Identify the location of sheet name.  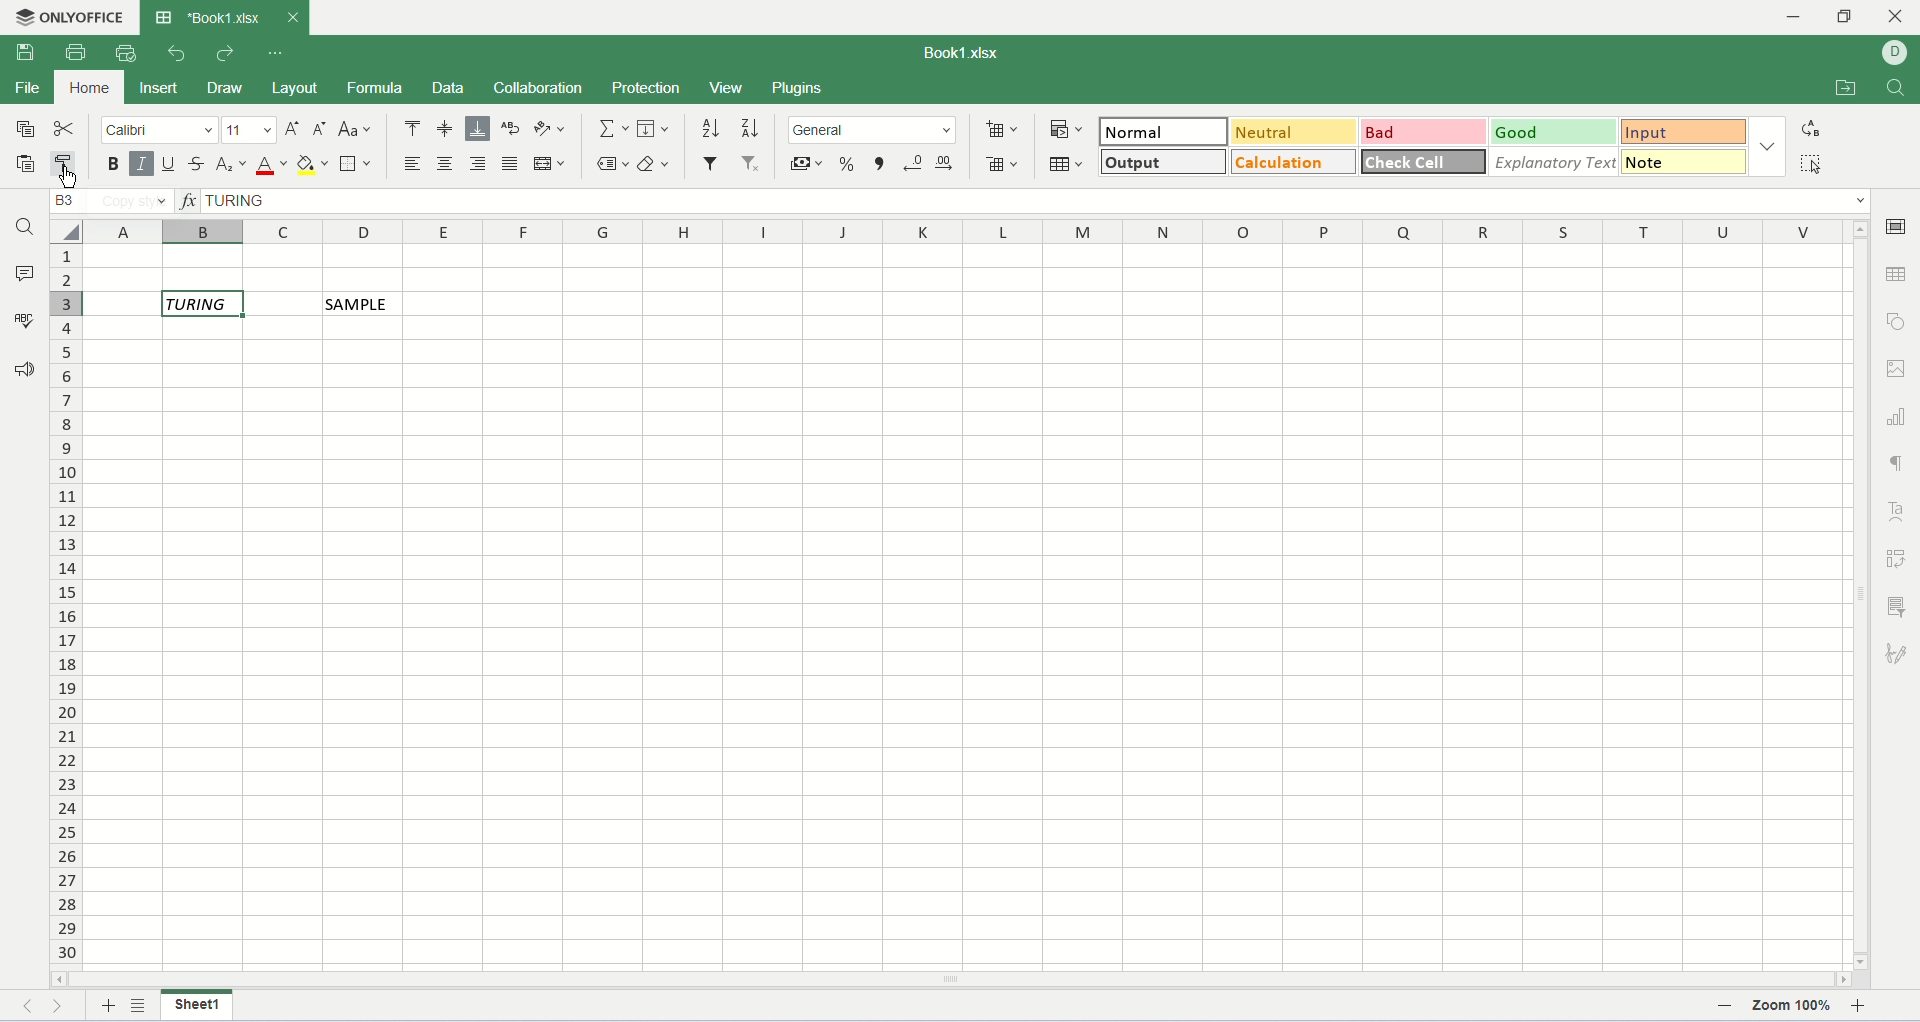
(196, 1007).